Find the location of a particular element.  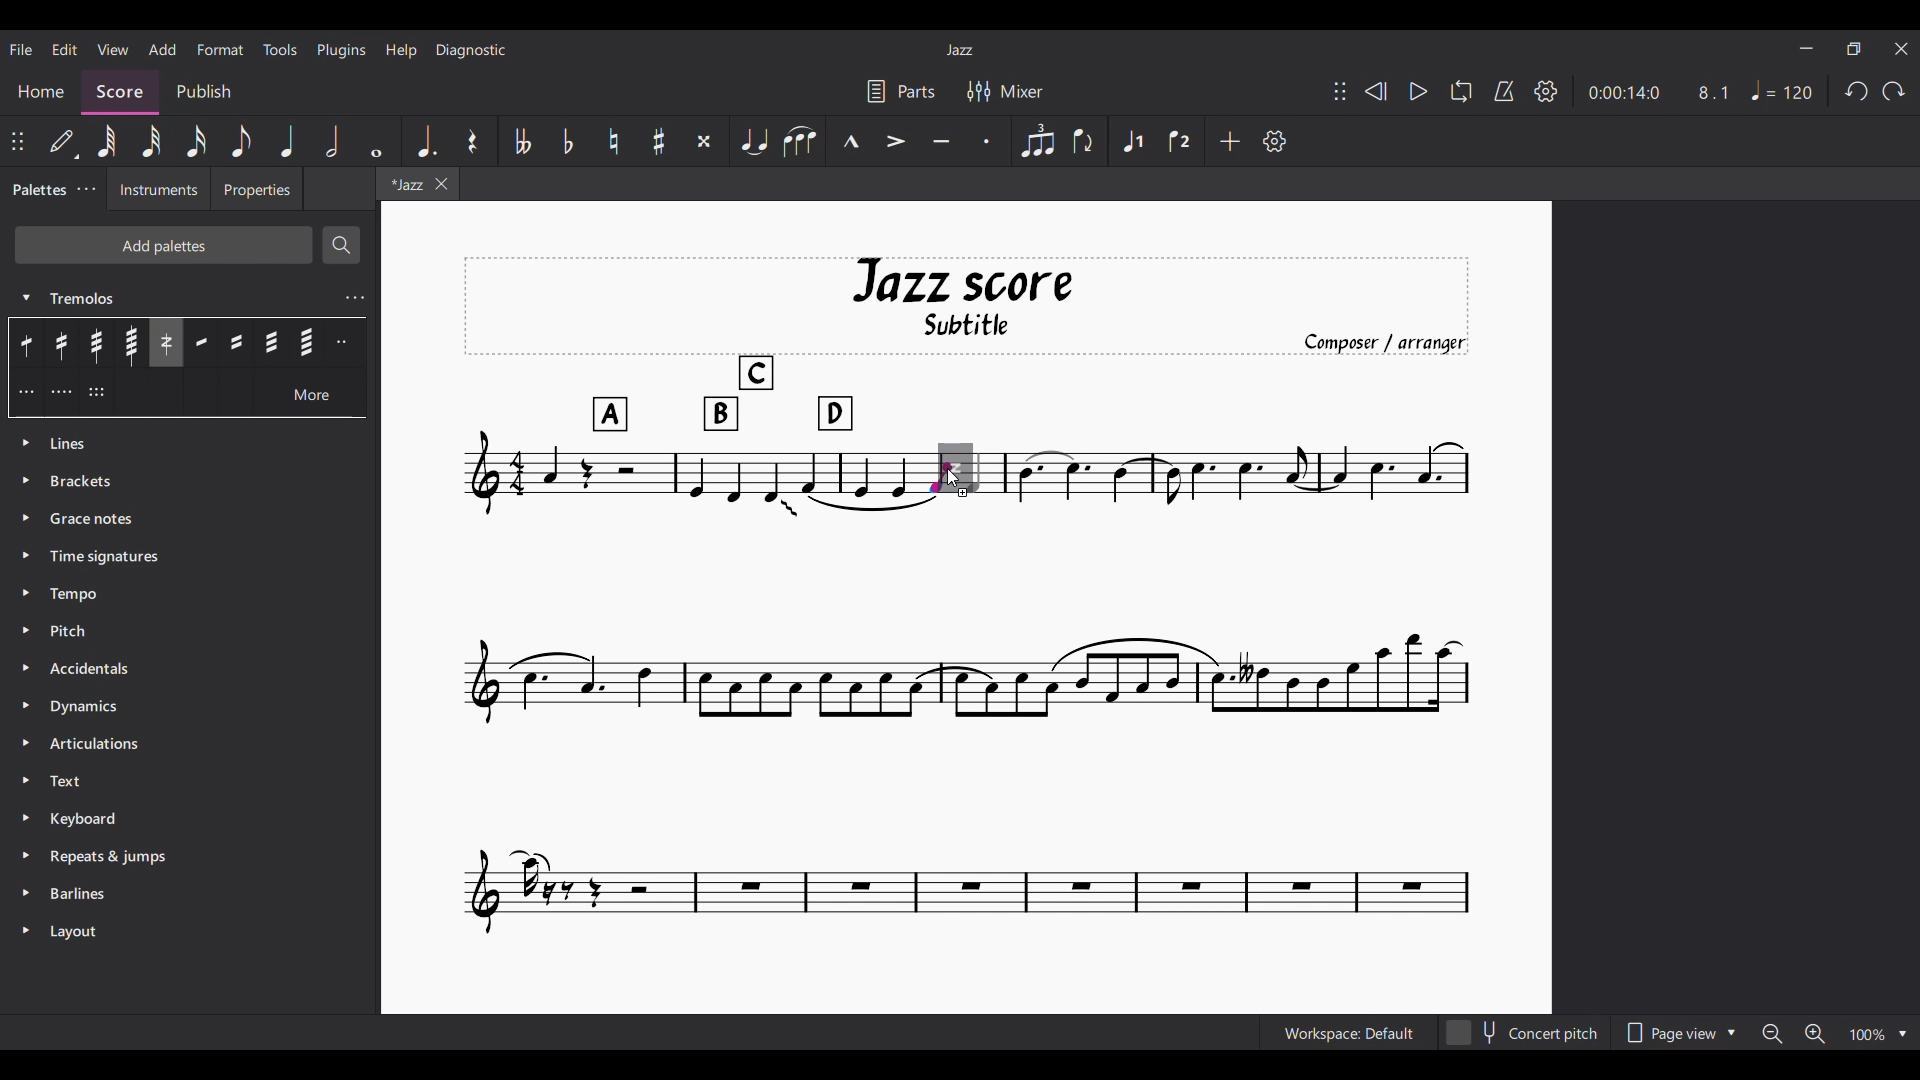

Format is located at coordinates (220, 49).